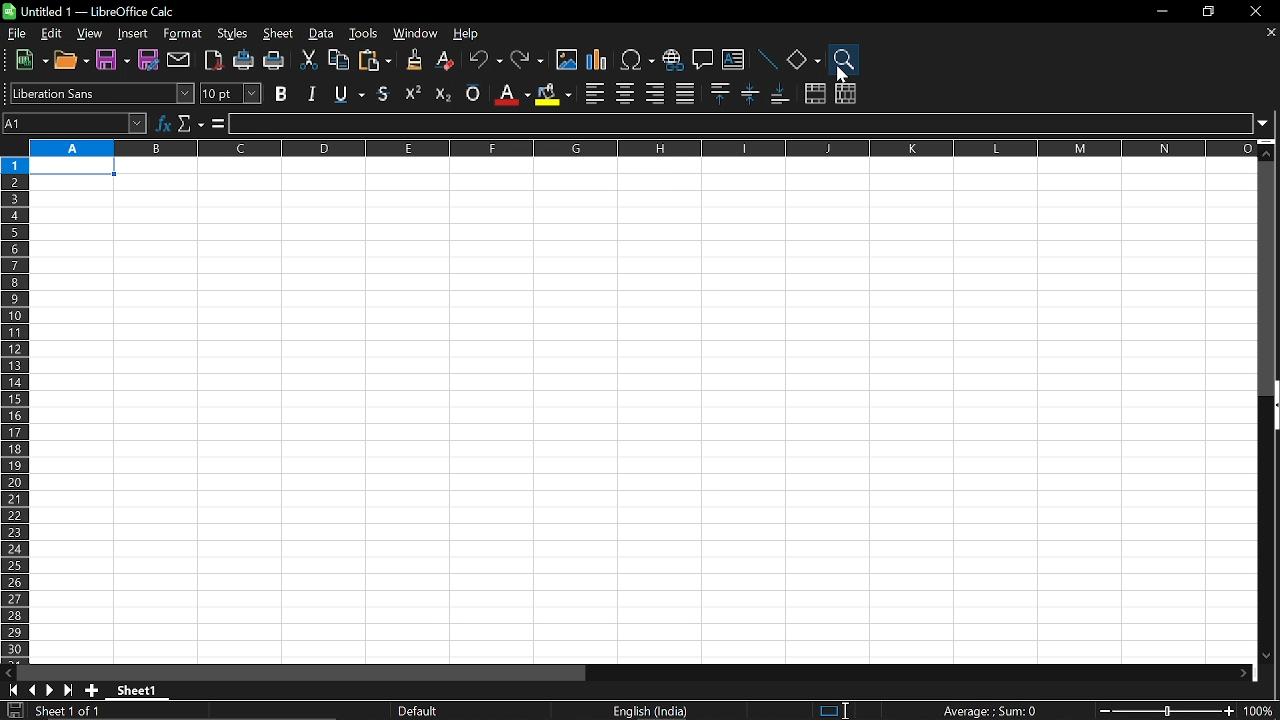 This screenshot has height=720, width=1280. I want to click on current sheet, so click(78, 712).